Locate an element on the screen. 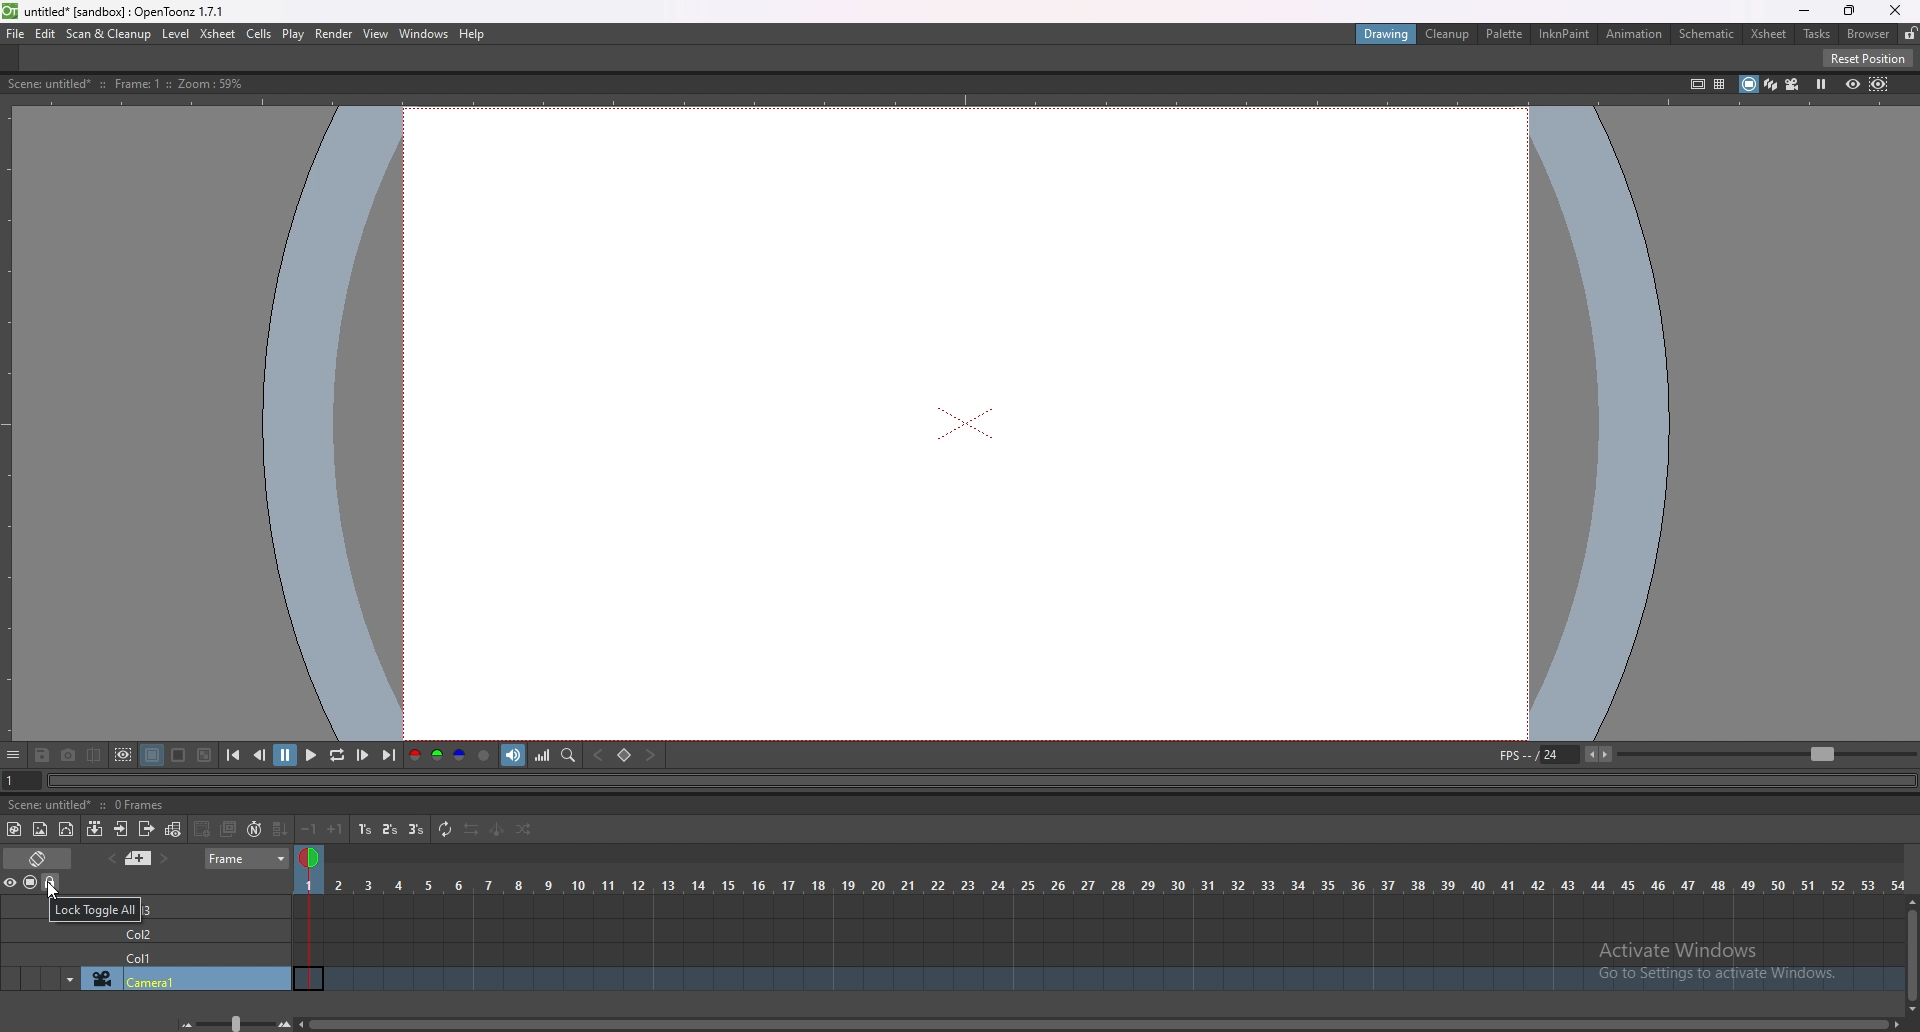 The height and width of the screenshot is (1032, 1920). new toon raster level is located at coordinates (15, 829).